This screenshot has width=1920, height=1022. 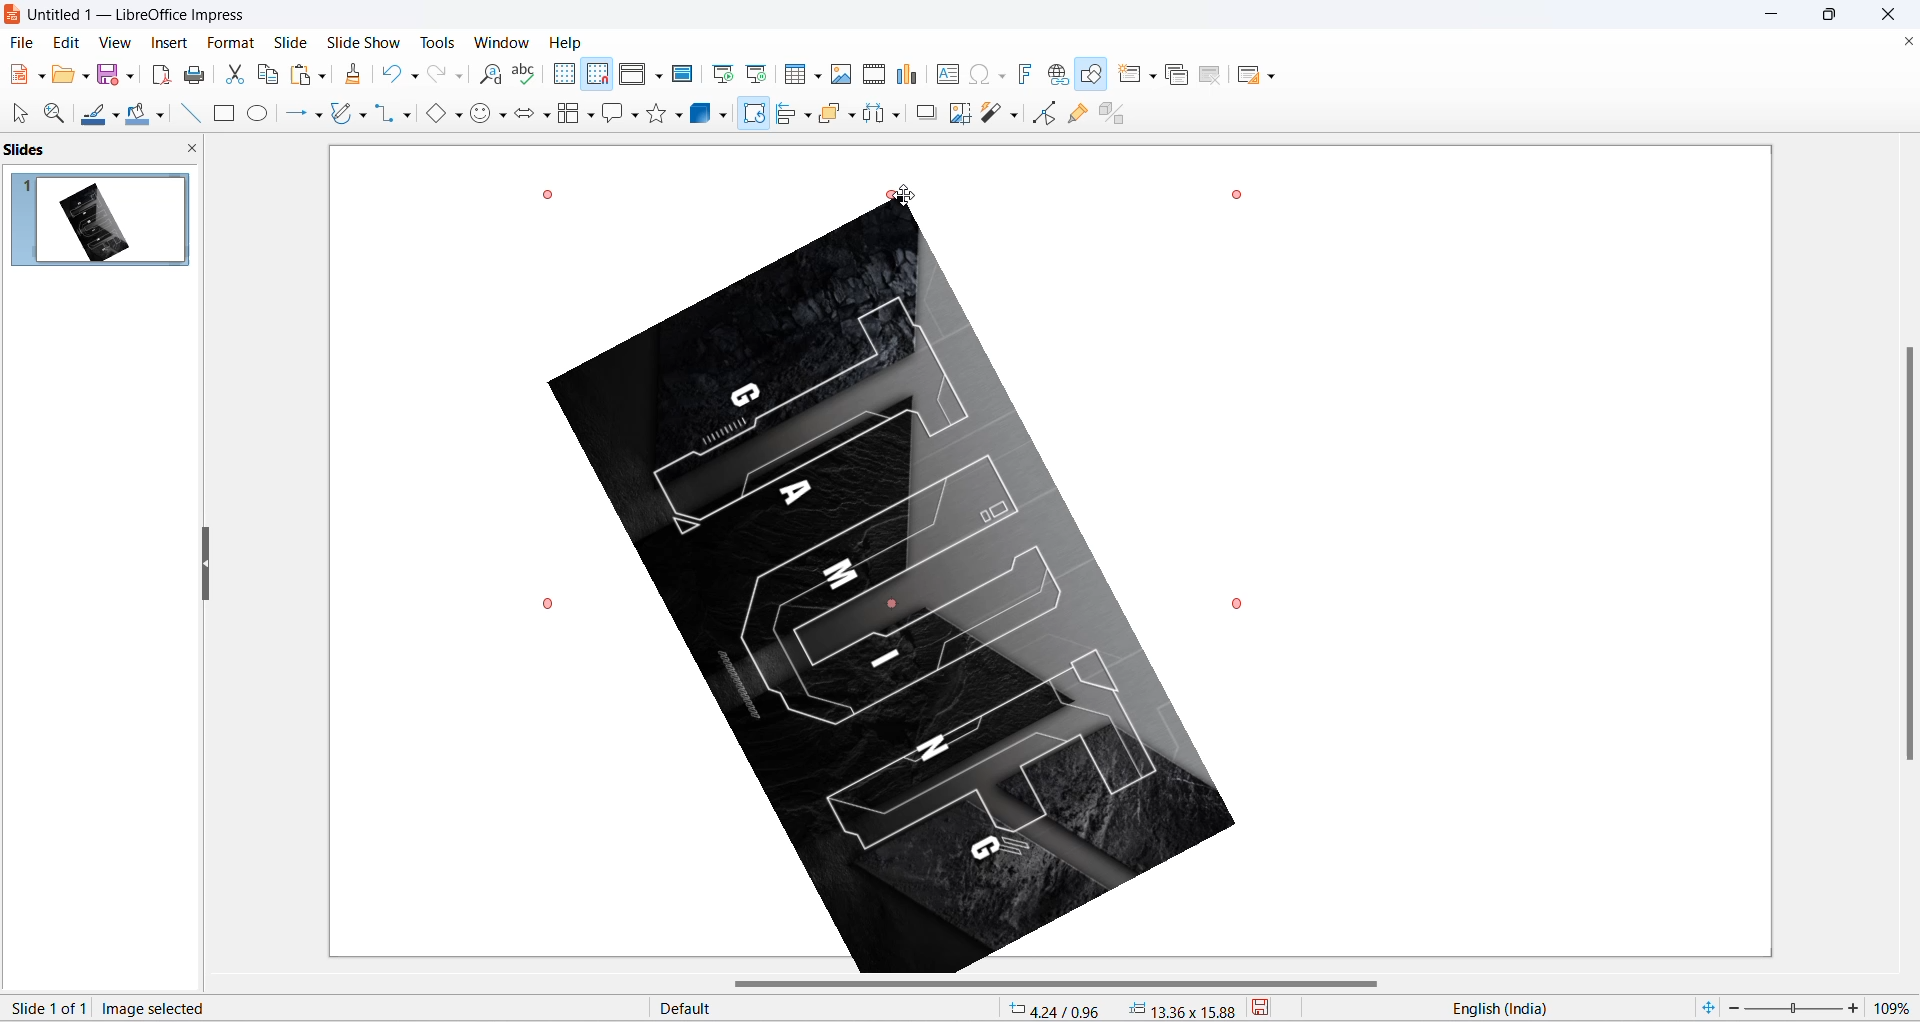 What do you see at coordinates (892, 588) in the screenshot?
I see `rotated image` at bounding box center [892, 588].